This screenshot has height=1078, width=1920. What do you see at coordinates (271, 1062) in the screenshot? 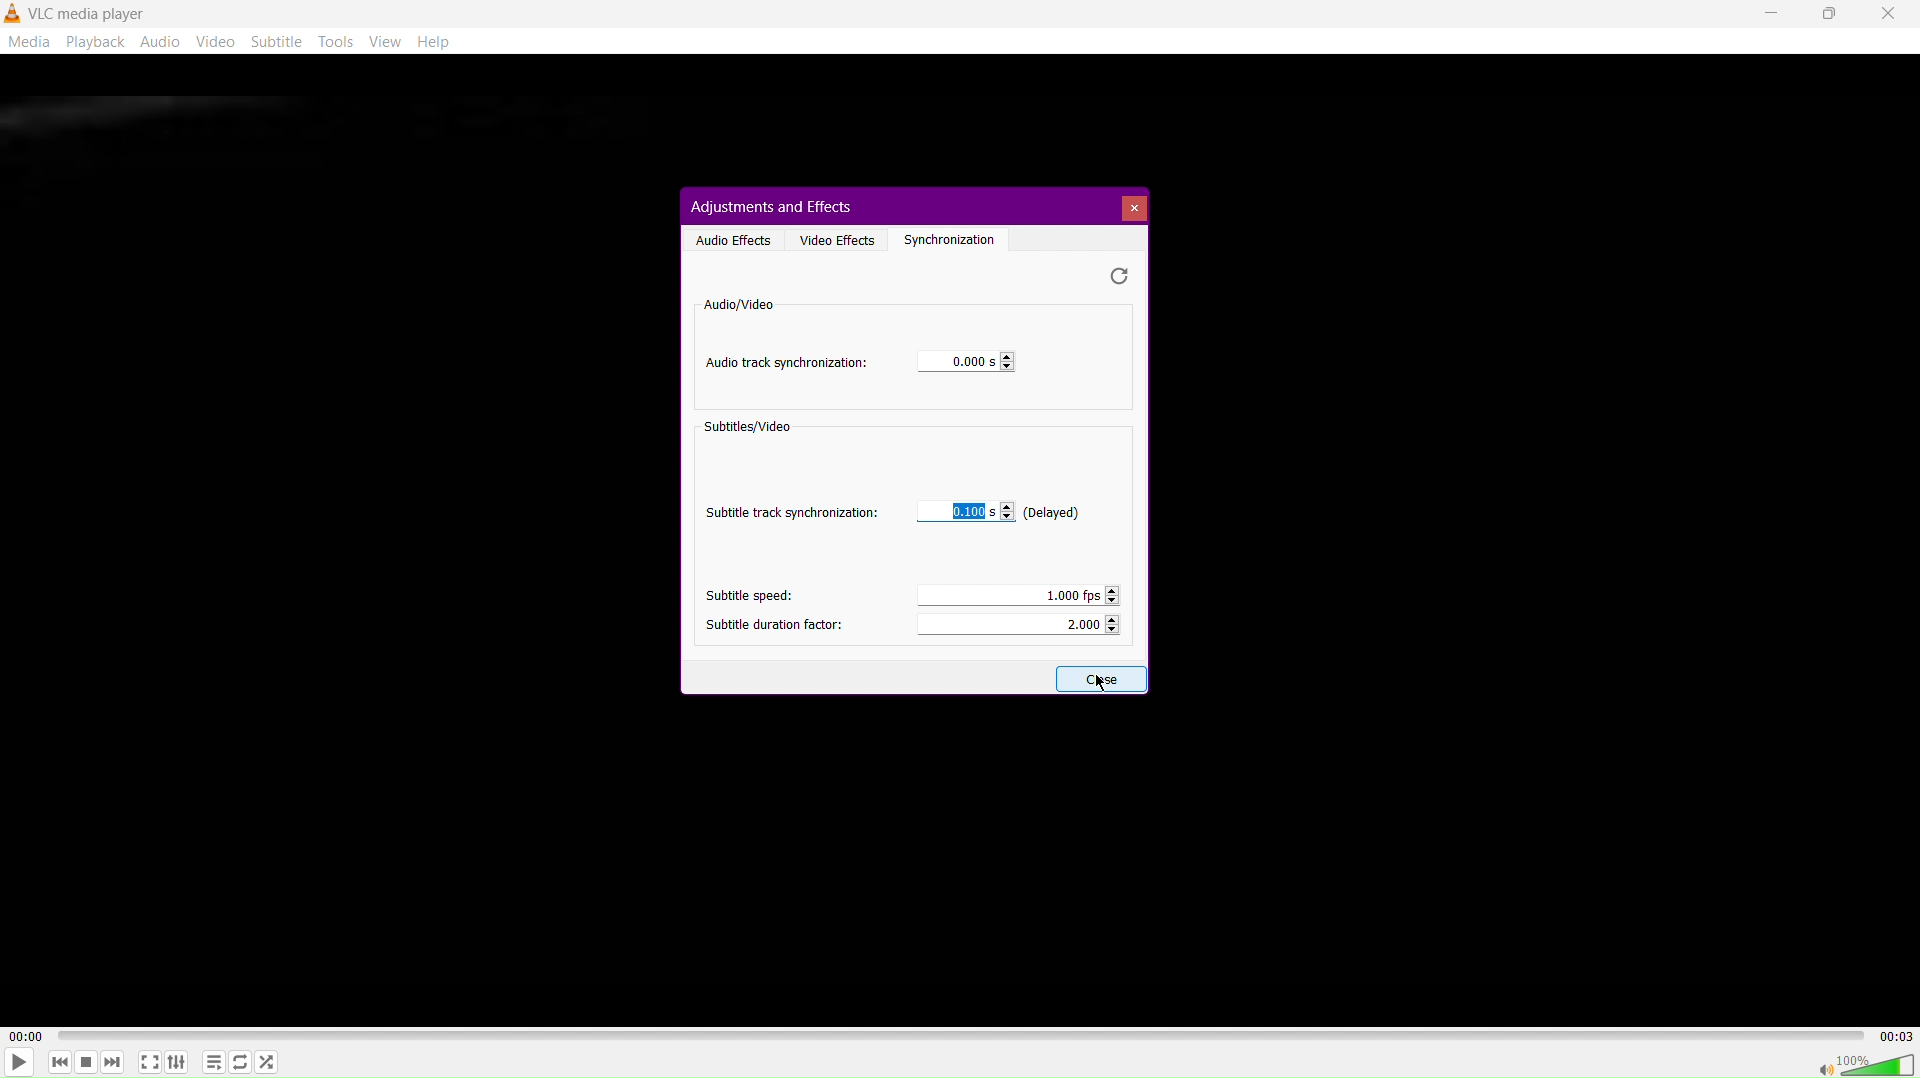
I see `Random` at bounding box center [271, 1062].